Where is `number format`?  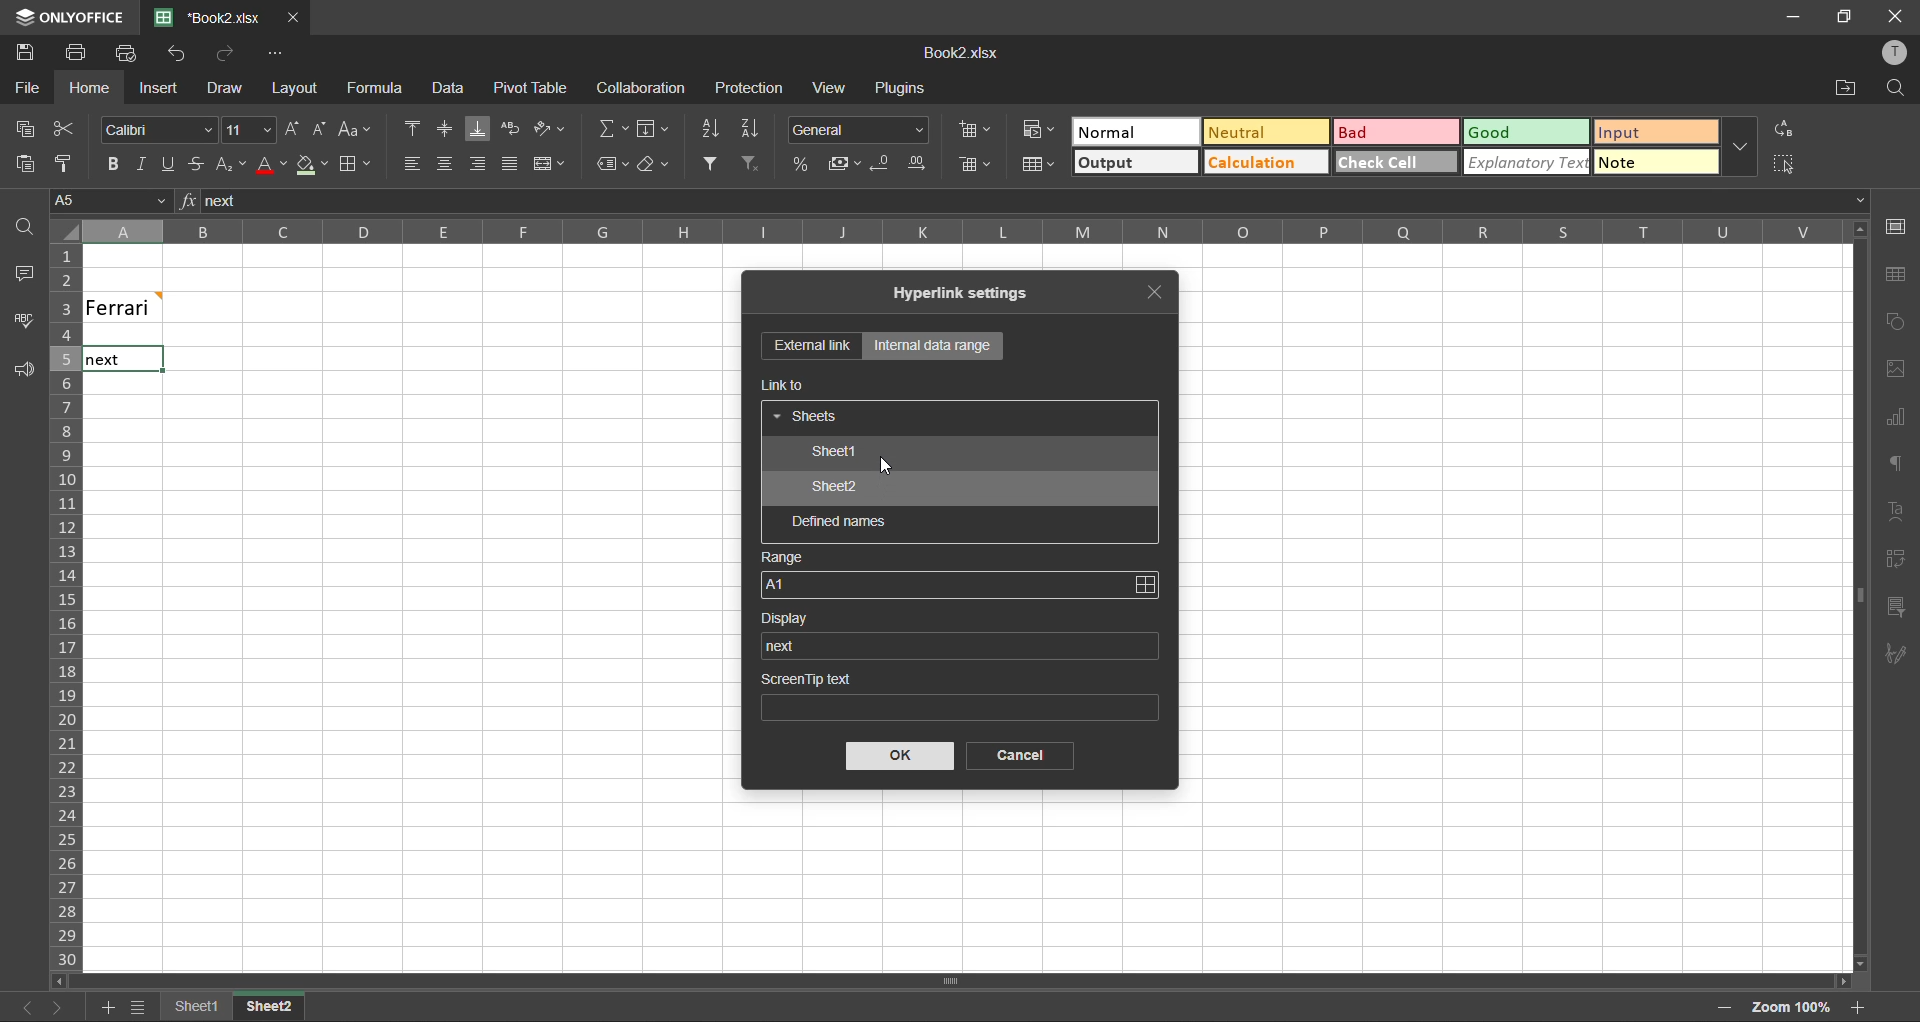
number format is located at coordinates (860, 130).